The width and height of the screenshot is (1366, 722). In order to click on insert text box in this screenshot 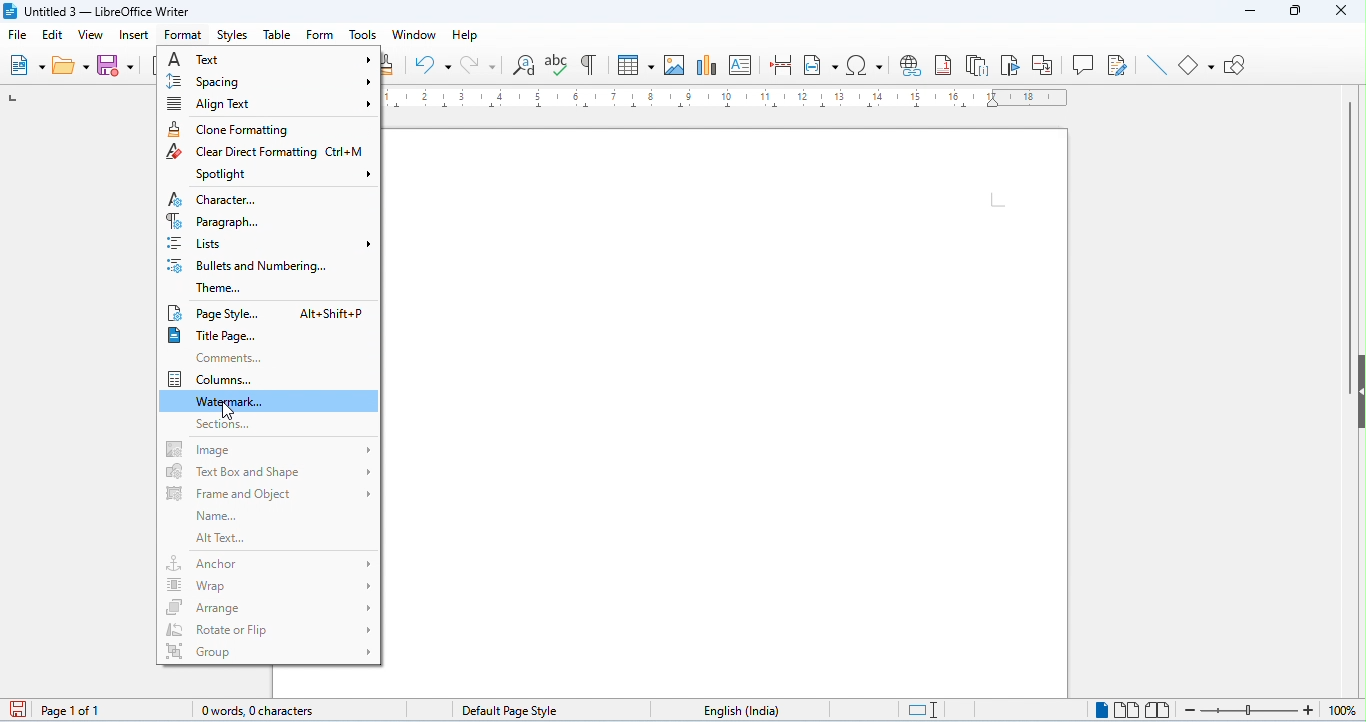, I will do `click(743, 63)`.